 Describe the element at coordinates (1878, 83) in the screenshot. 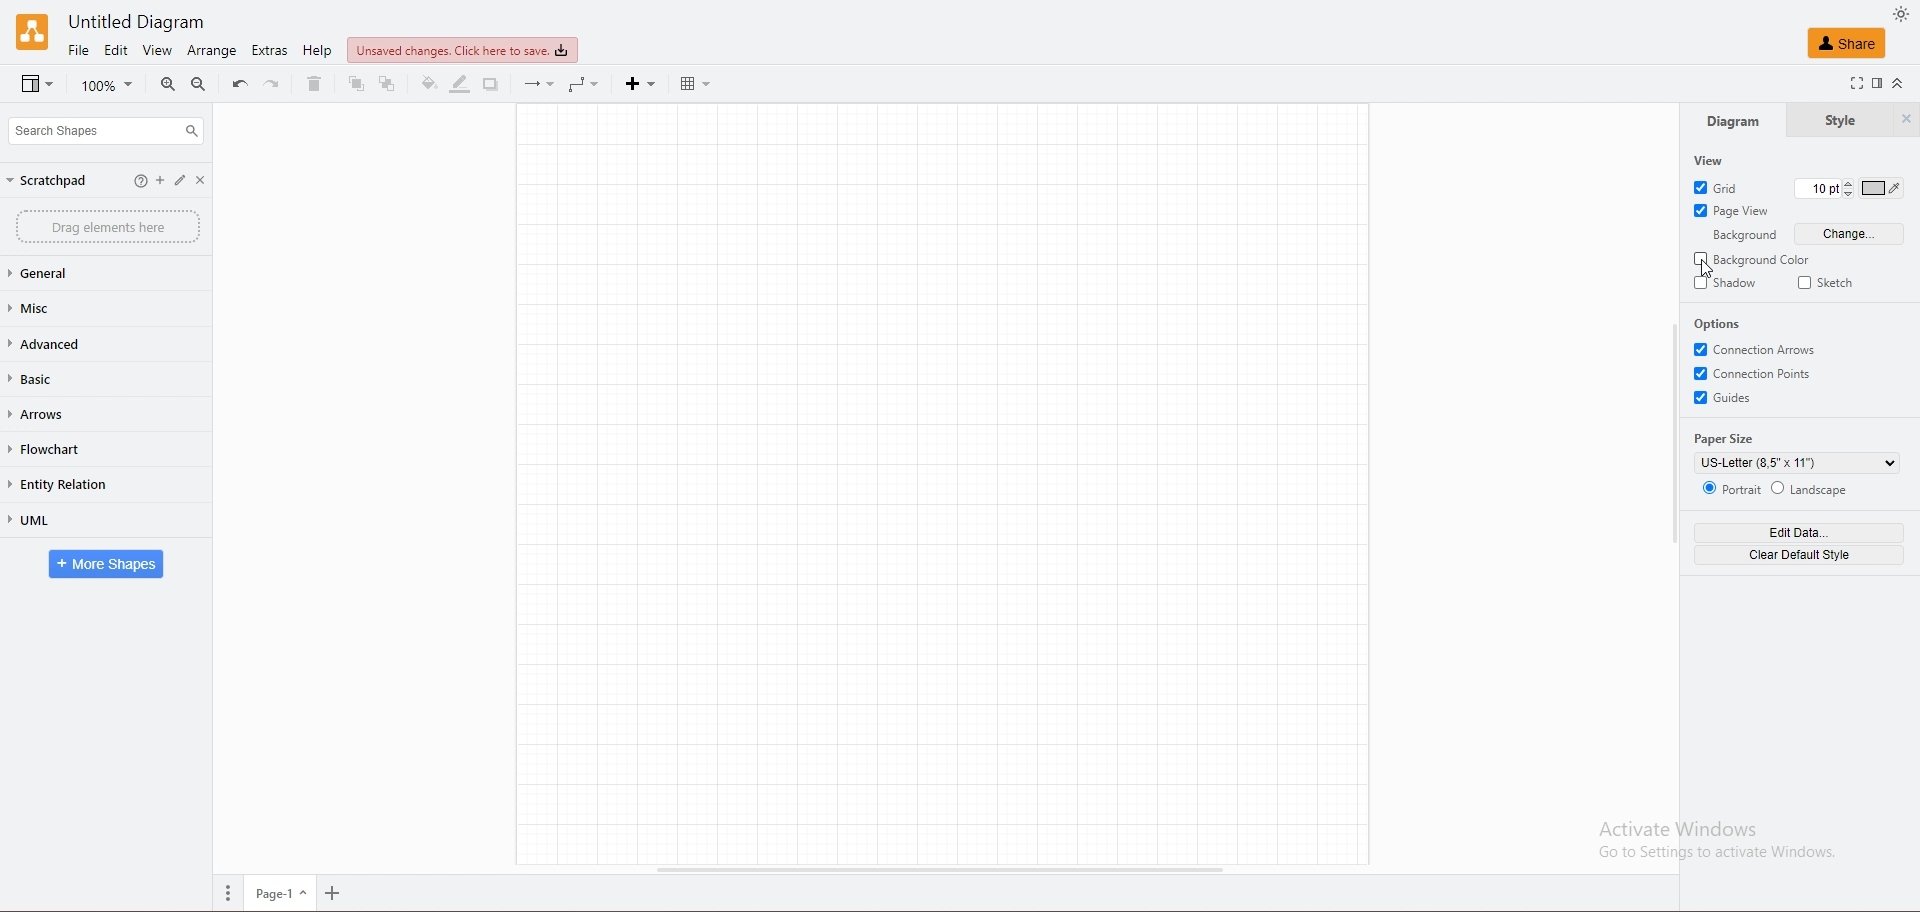

I see `format` at that location.